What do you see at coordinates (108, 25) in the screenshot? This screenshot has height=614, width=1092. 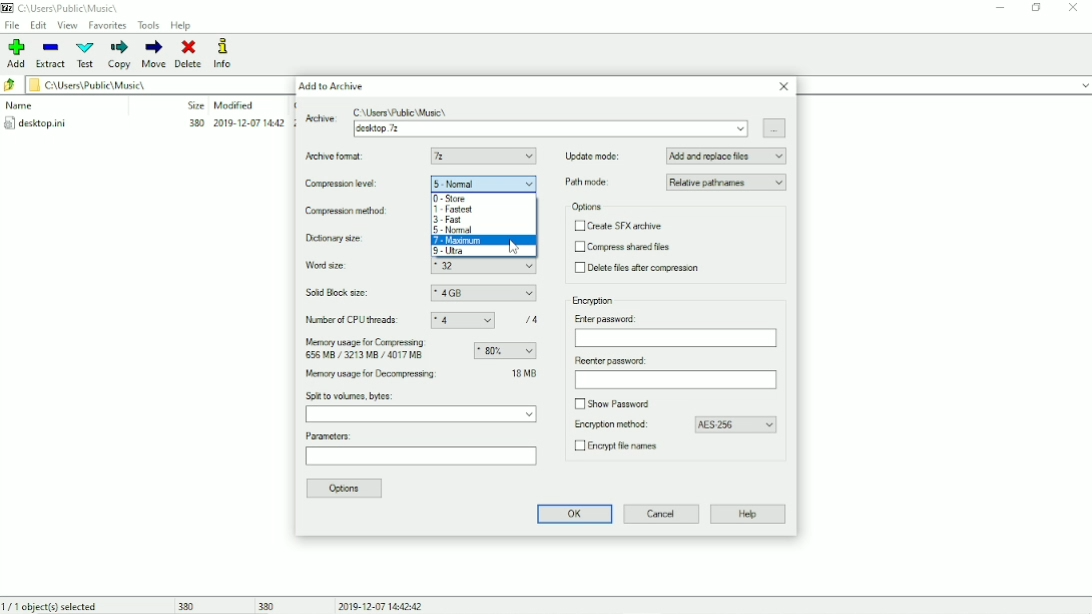 I see `Favorites` at bounding box center [108, 25].